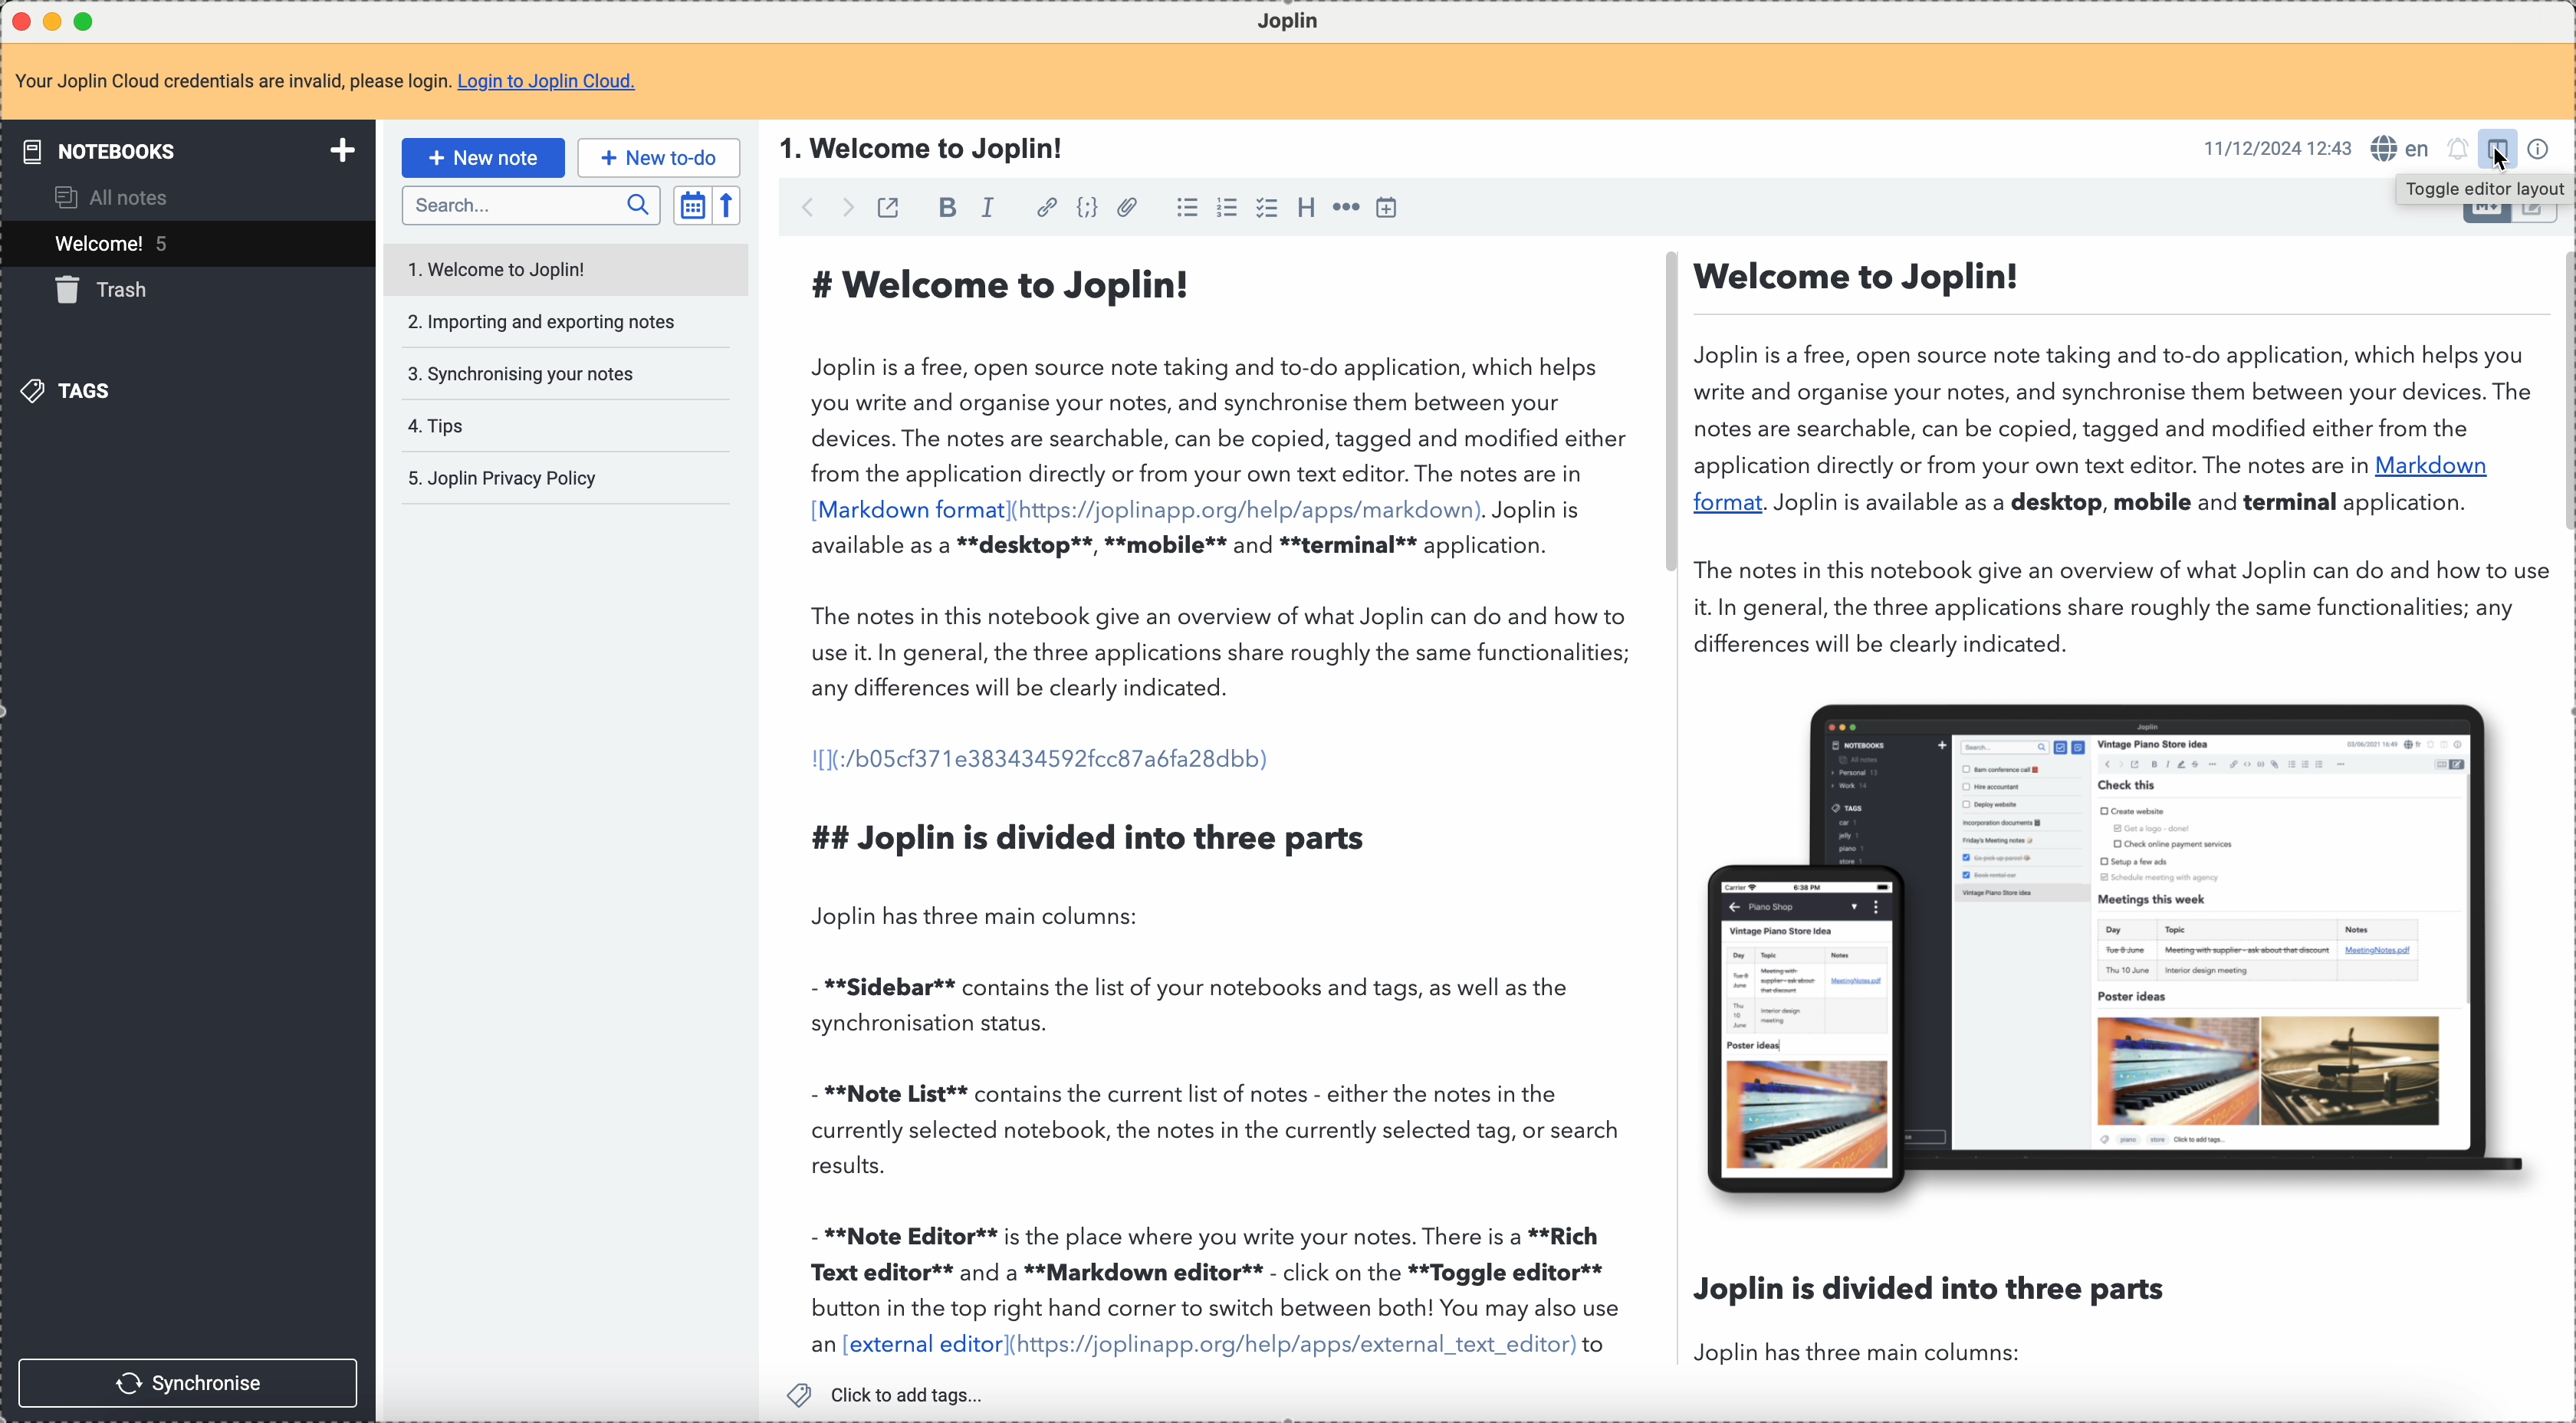 This screenshot has width=2576, height=1423. I want to click on code, so click(1090, 208).